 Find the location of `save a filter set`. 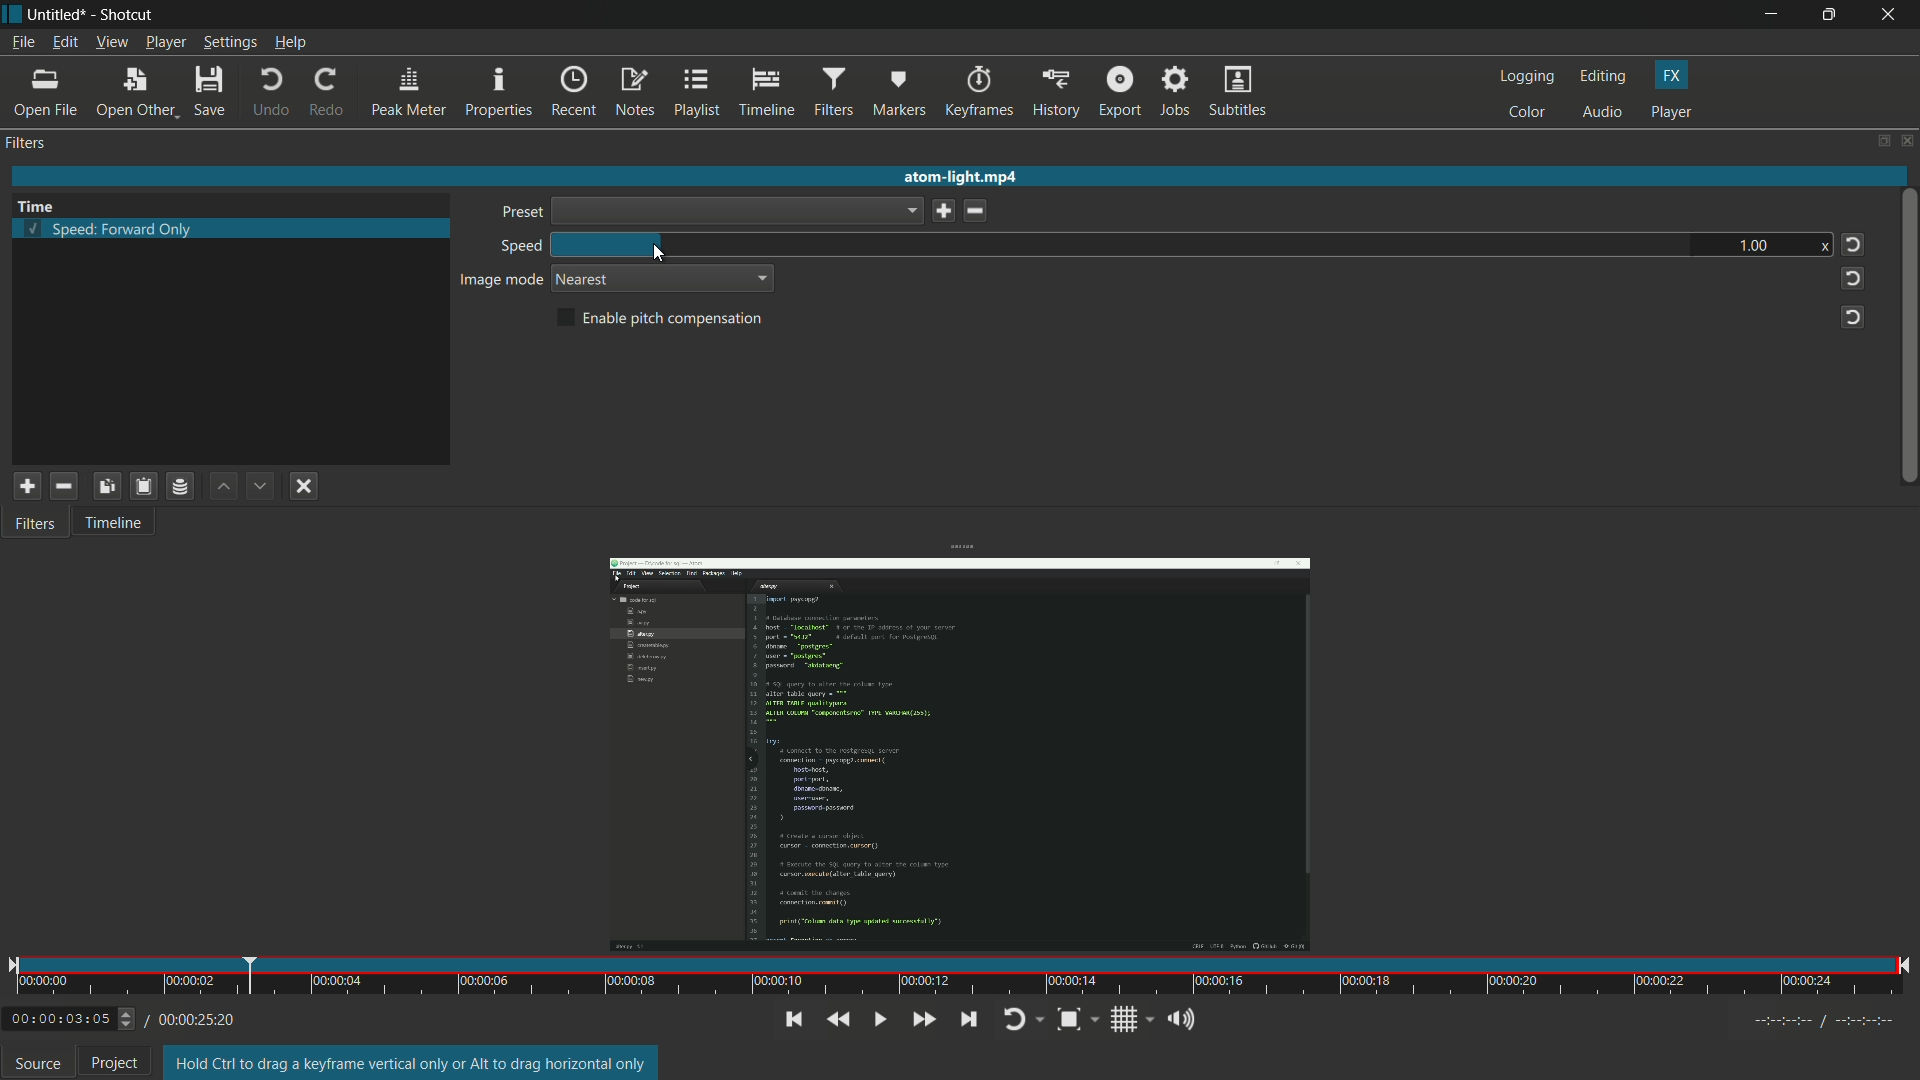

save a filter set is located at coordinates (178, 486).